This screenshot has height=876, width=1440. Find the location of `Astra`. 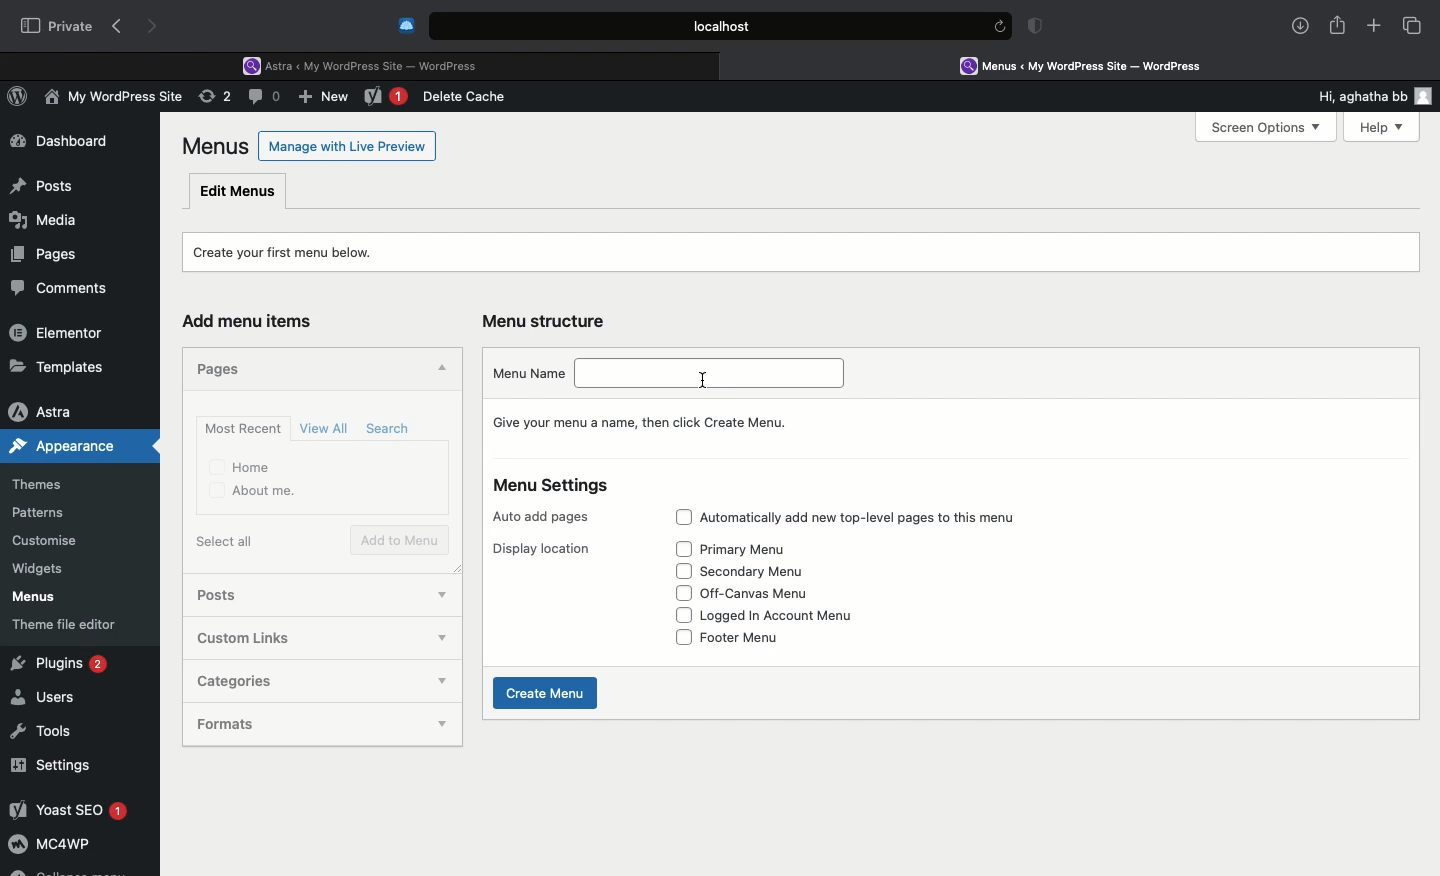

Astra is located at coordinates (59, 411).